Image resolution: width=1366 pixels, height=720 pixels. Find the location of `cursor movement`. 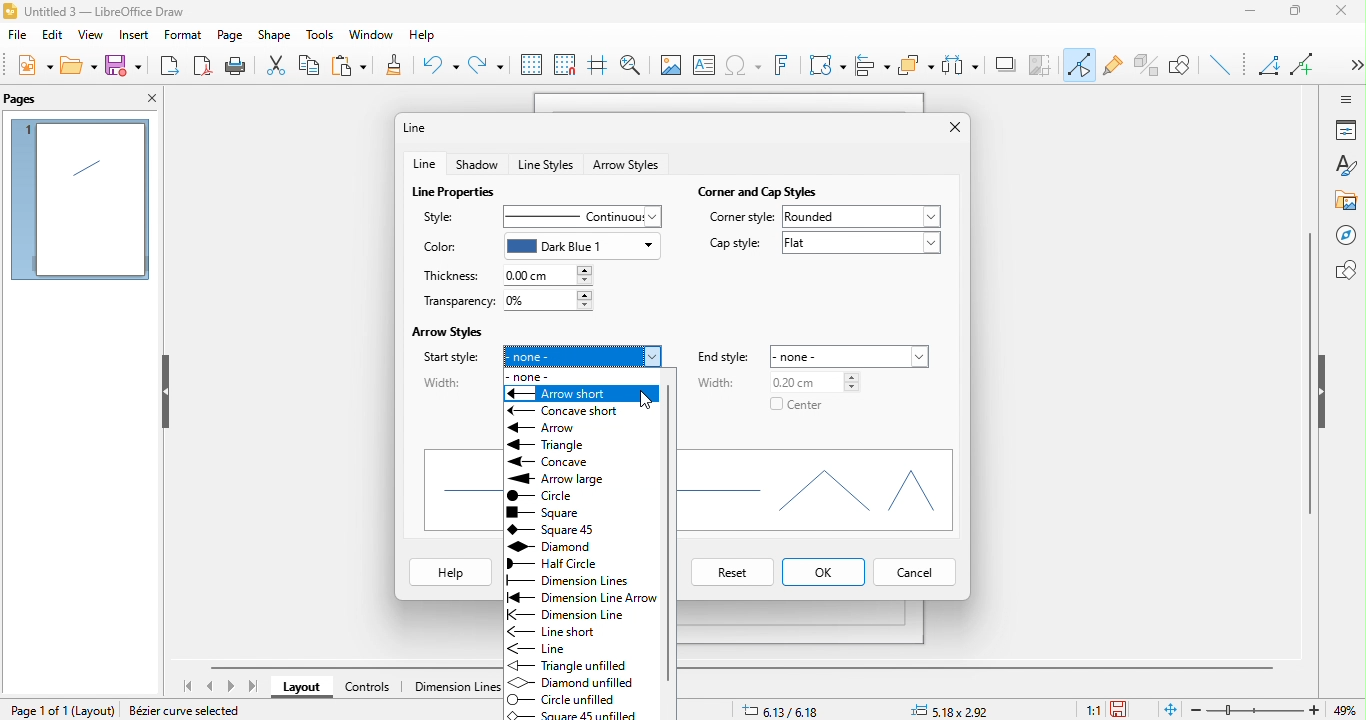

cursor movement is located at coordinates (649, 398).